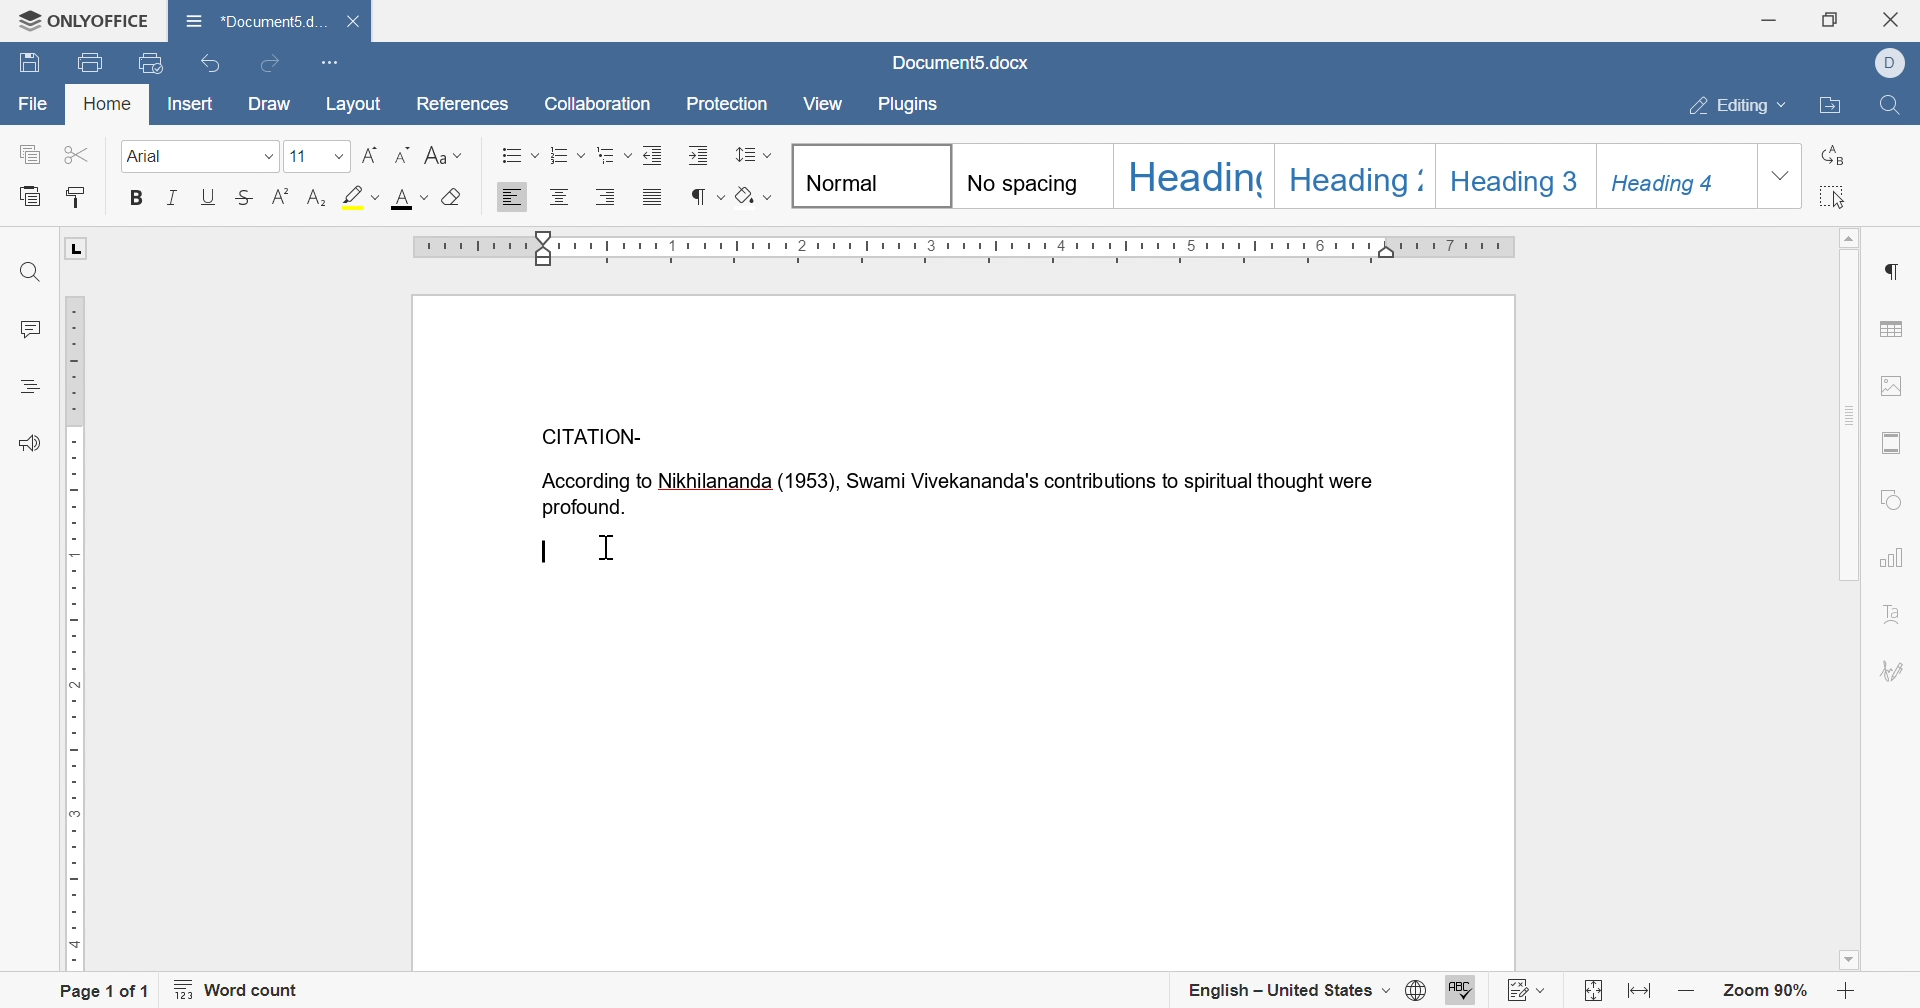 The height and width of the screenshot is (1008, 1920). Describe the element at coordinates (1890, 390) in the screenshot. I see `image settings` at that location.